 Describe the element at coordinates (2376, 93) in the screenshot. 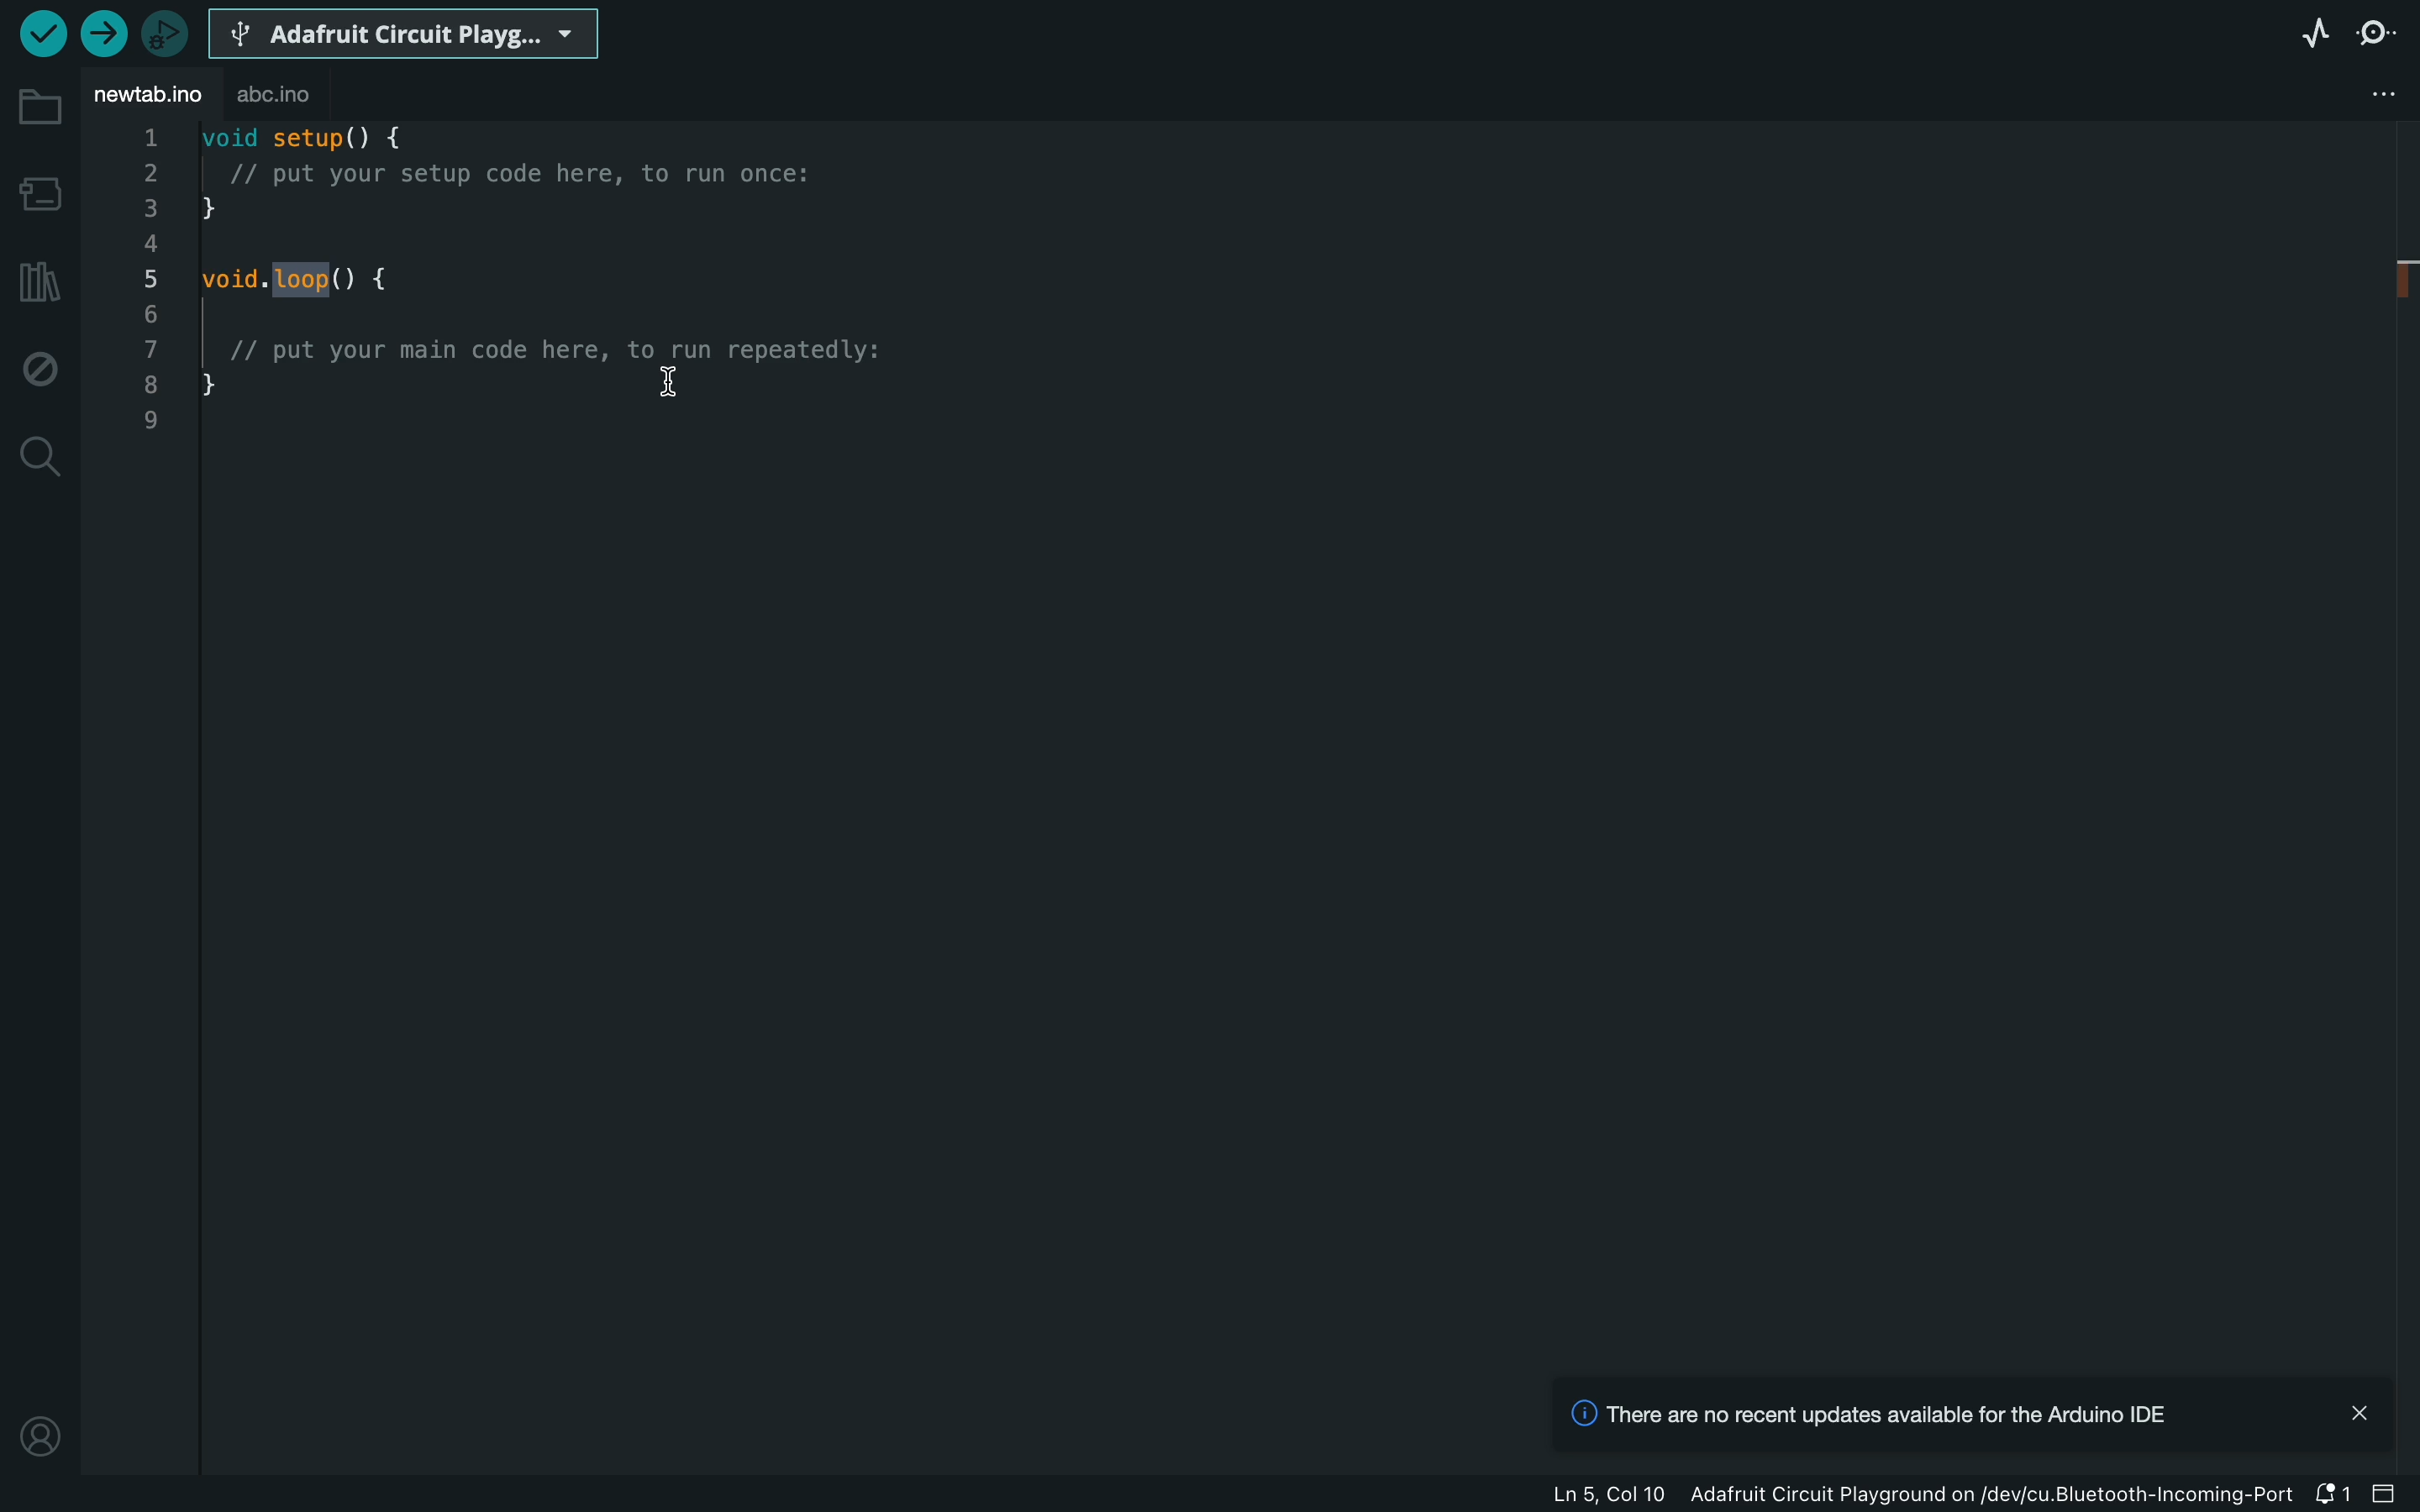

I see `file setings` at that location.